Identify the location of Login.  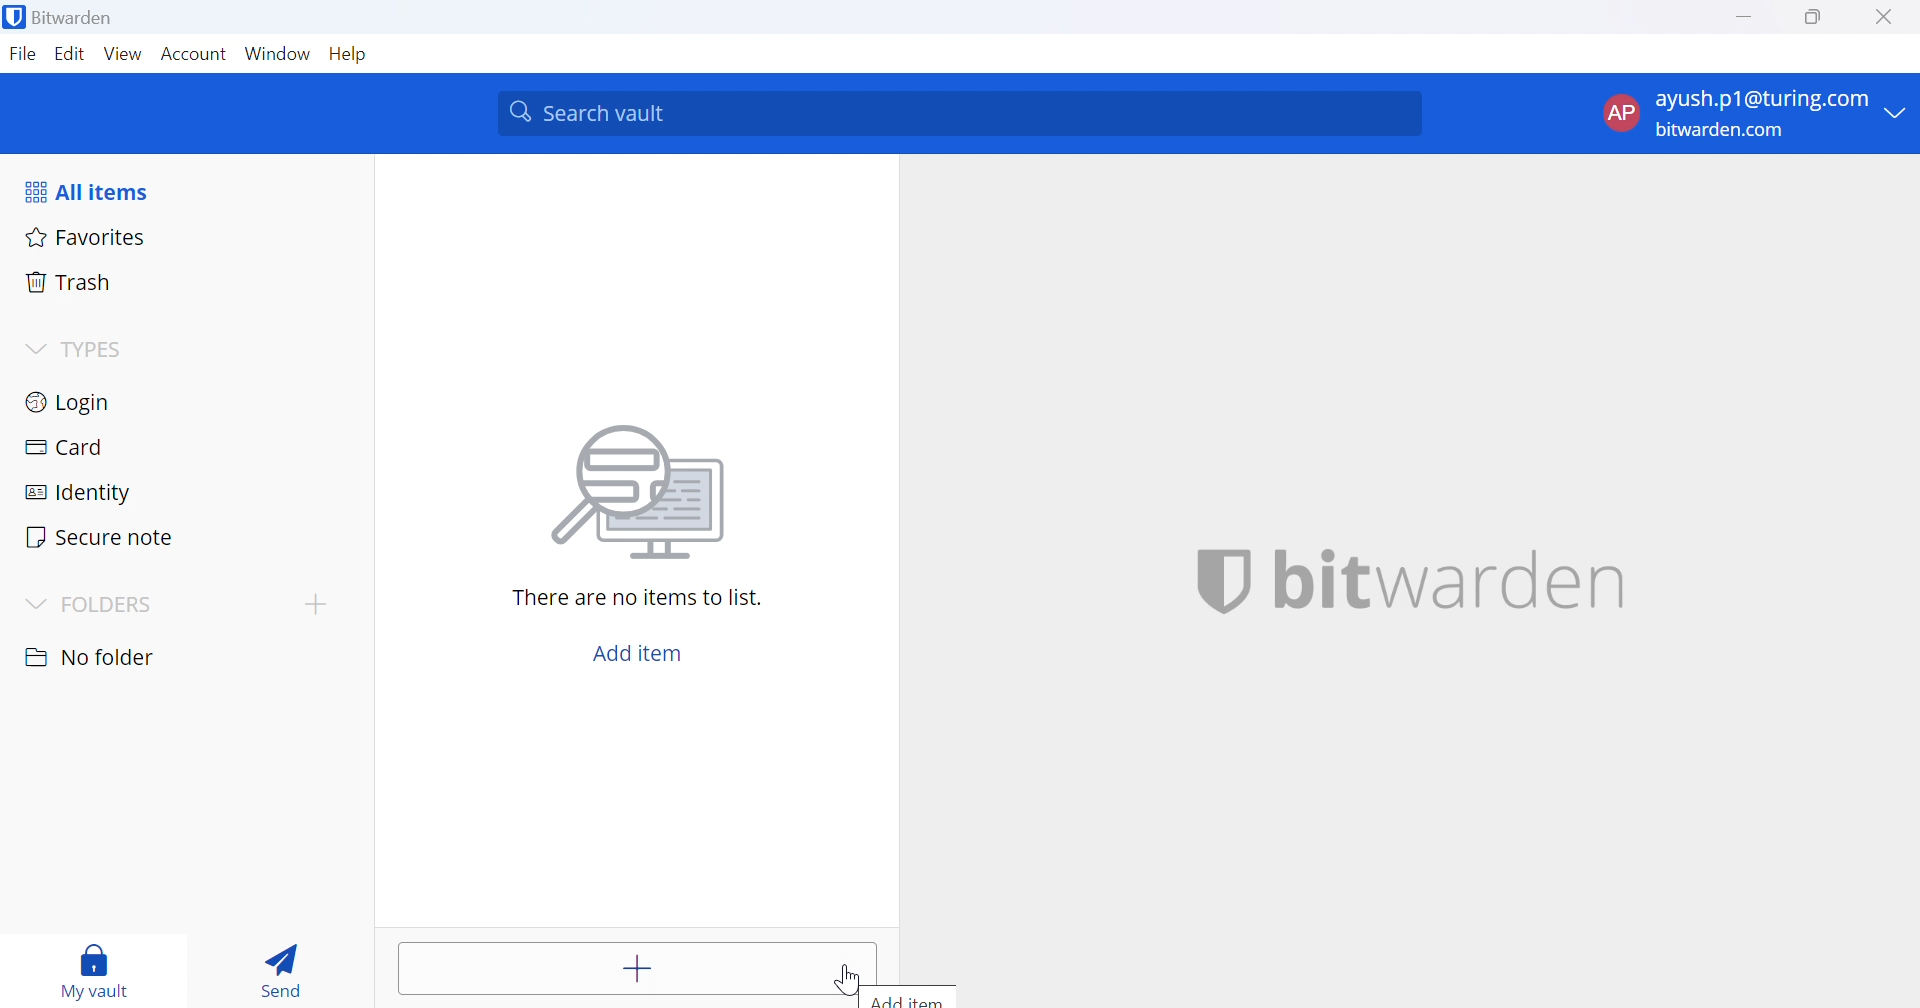
(71, 400).